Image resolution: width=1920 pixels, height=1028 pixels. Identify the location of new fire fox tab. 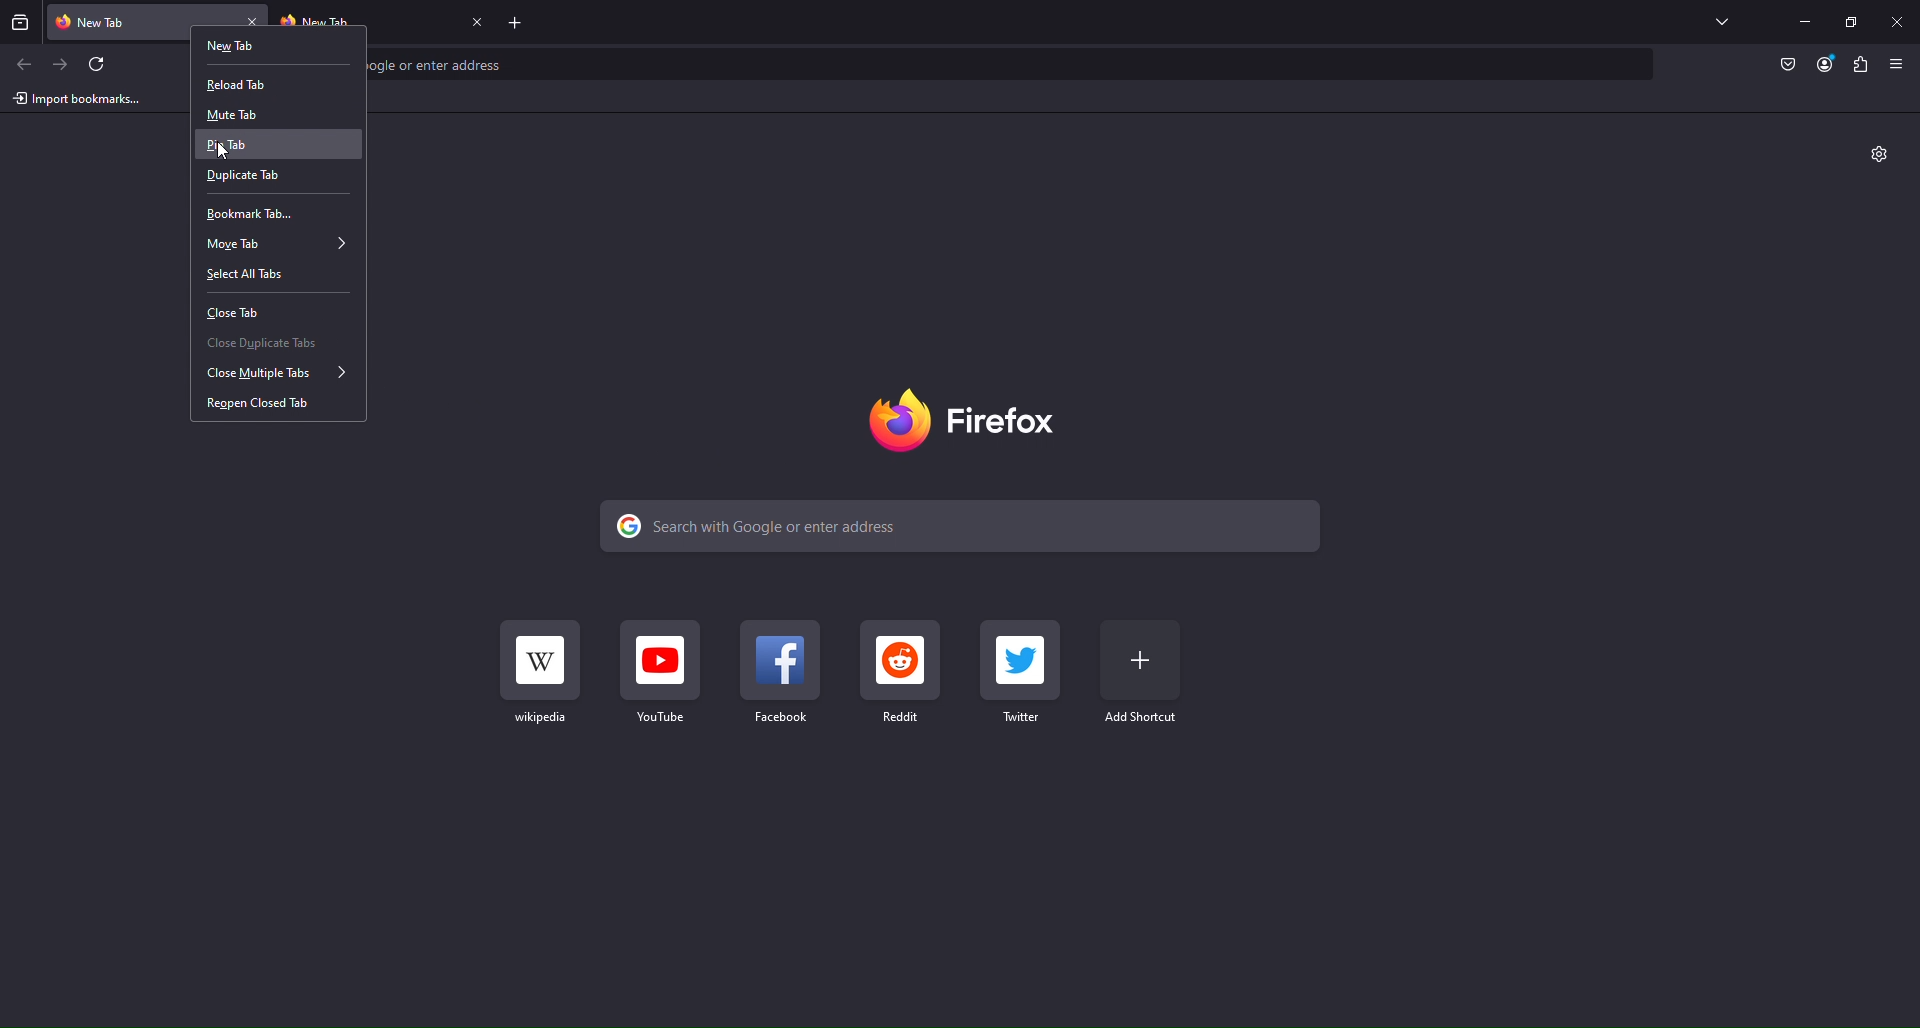
(365, 18).